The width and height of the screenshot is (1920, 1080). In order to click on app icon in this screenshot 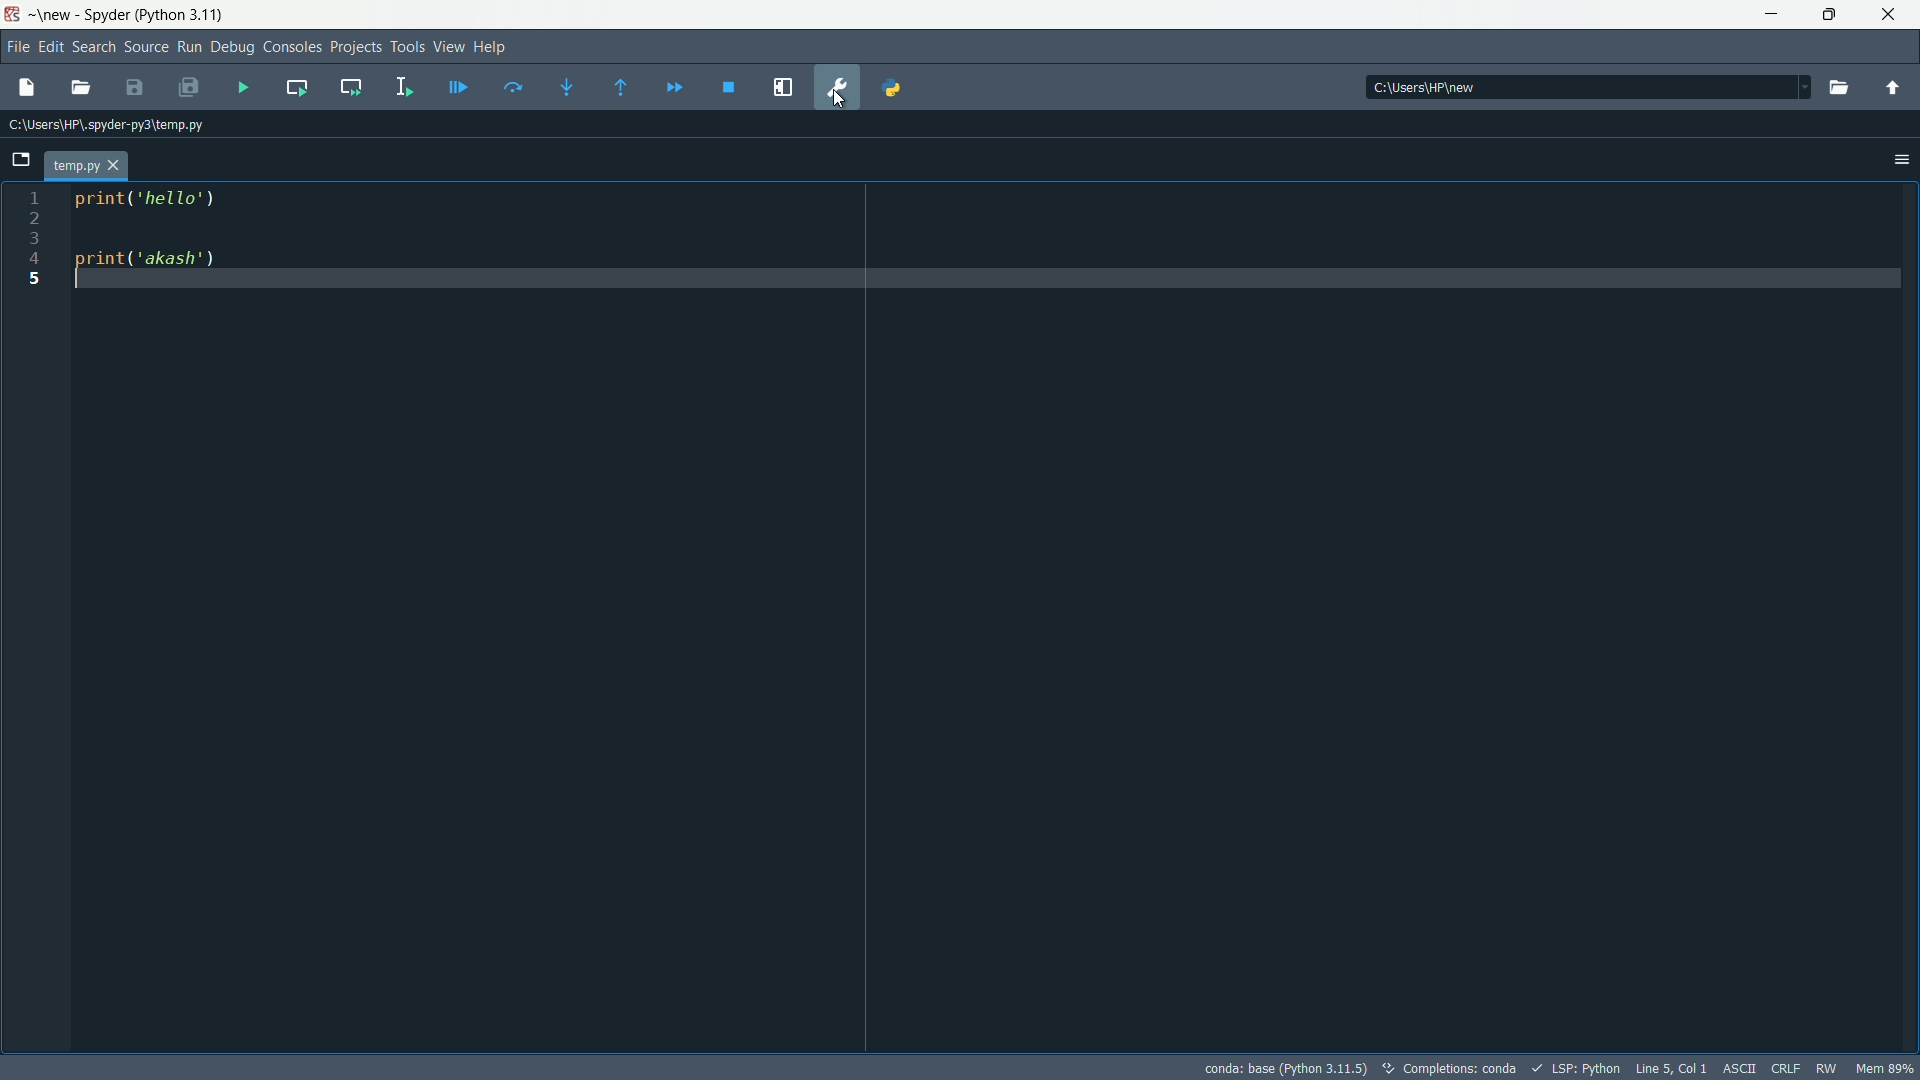, I will do `click(12, 15)`.